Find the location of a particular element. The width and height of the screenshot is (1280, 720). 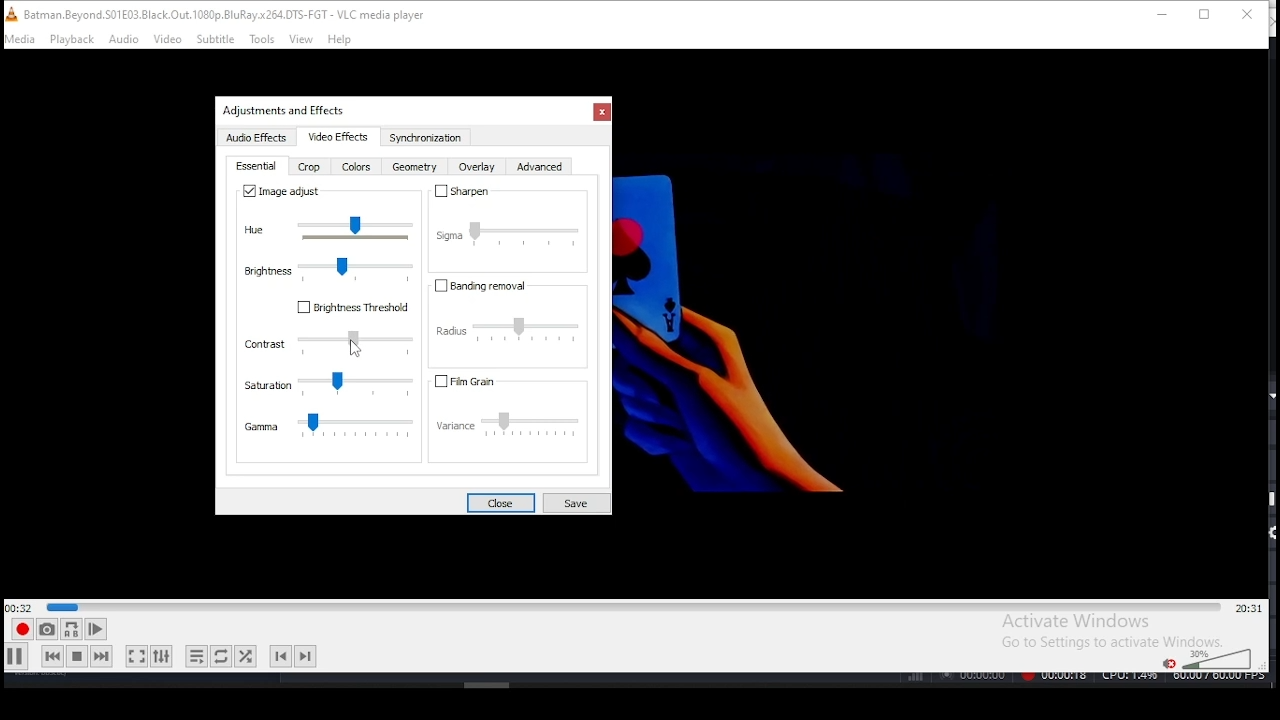

sigma is located at coordinates (508, 229).